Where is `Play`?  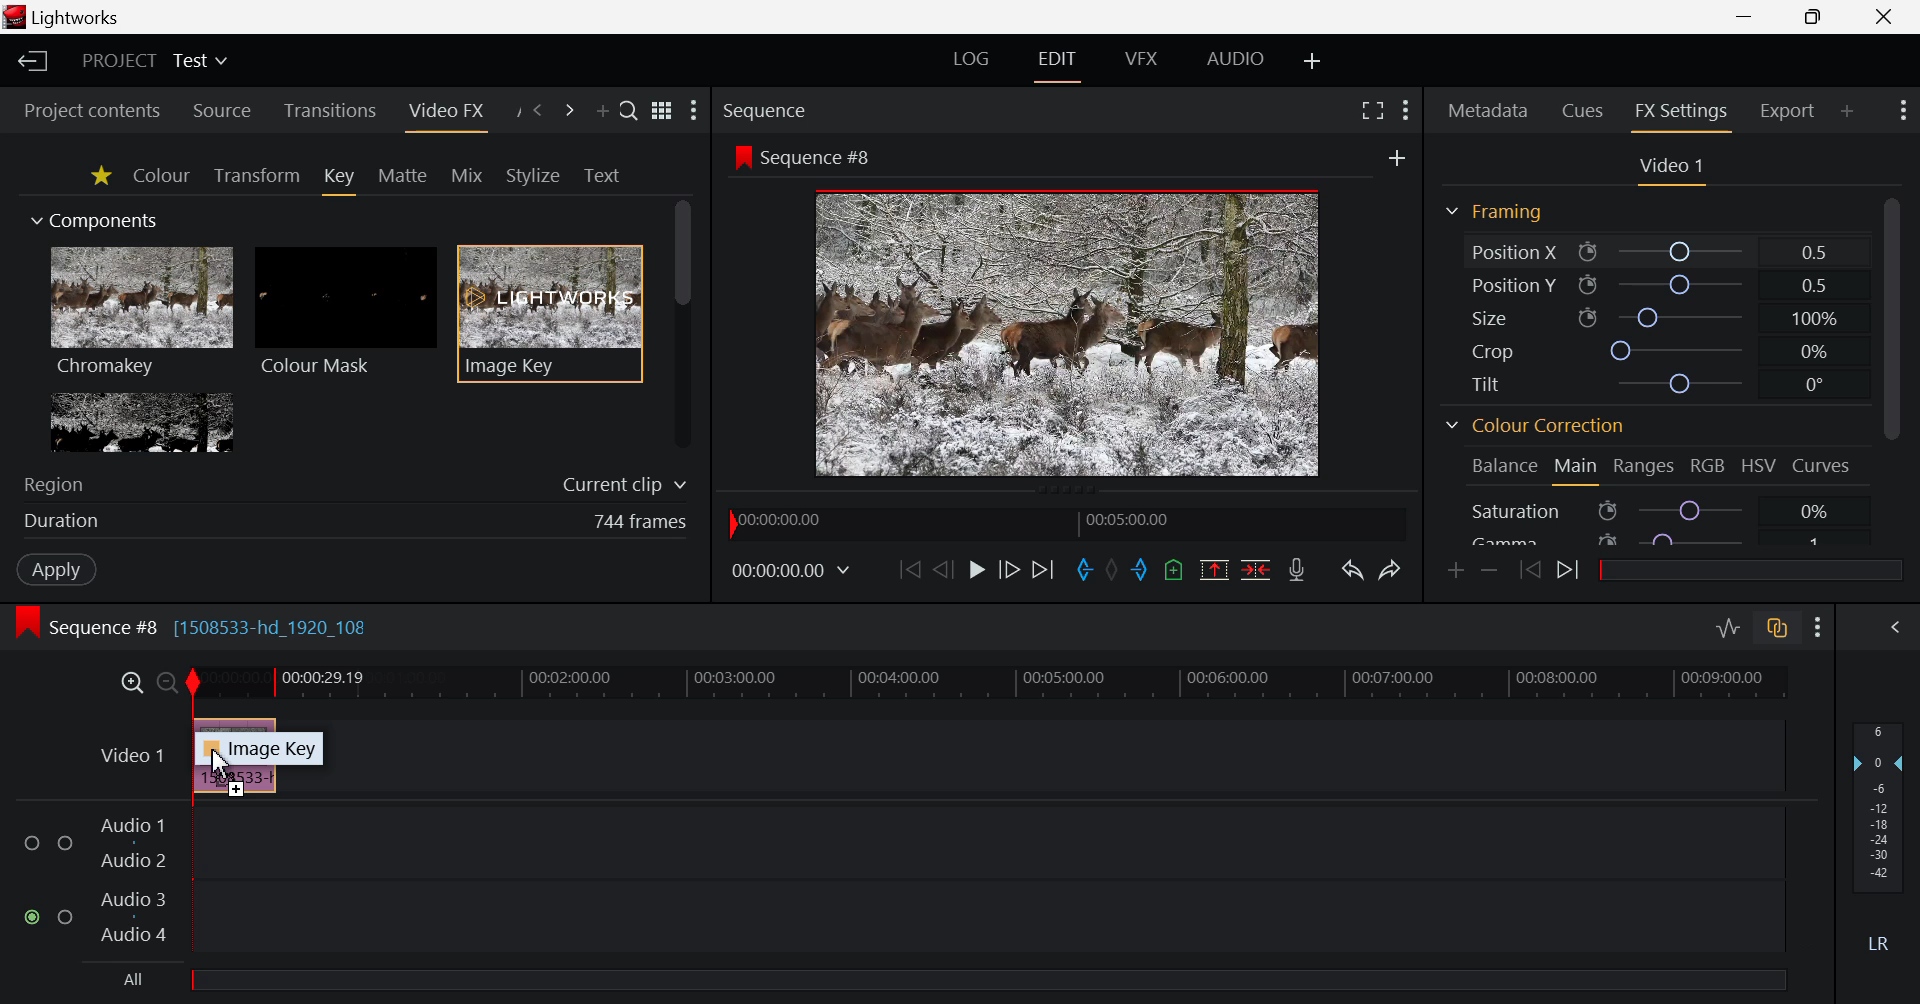 Play is located at coordinates (979, 571).